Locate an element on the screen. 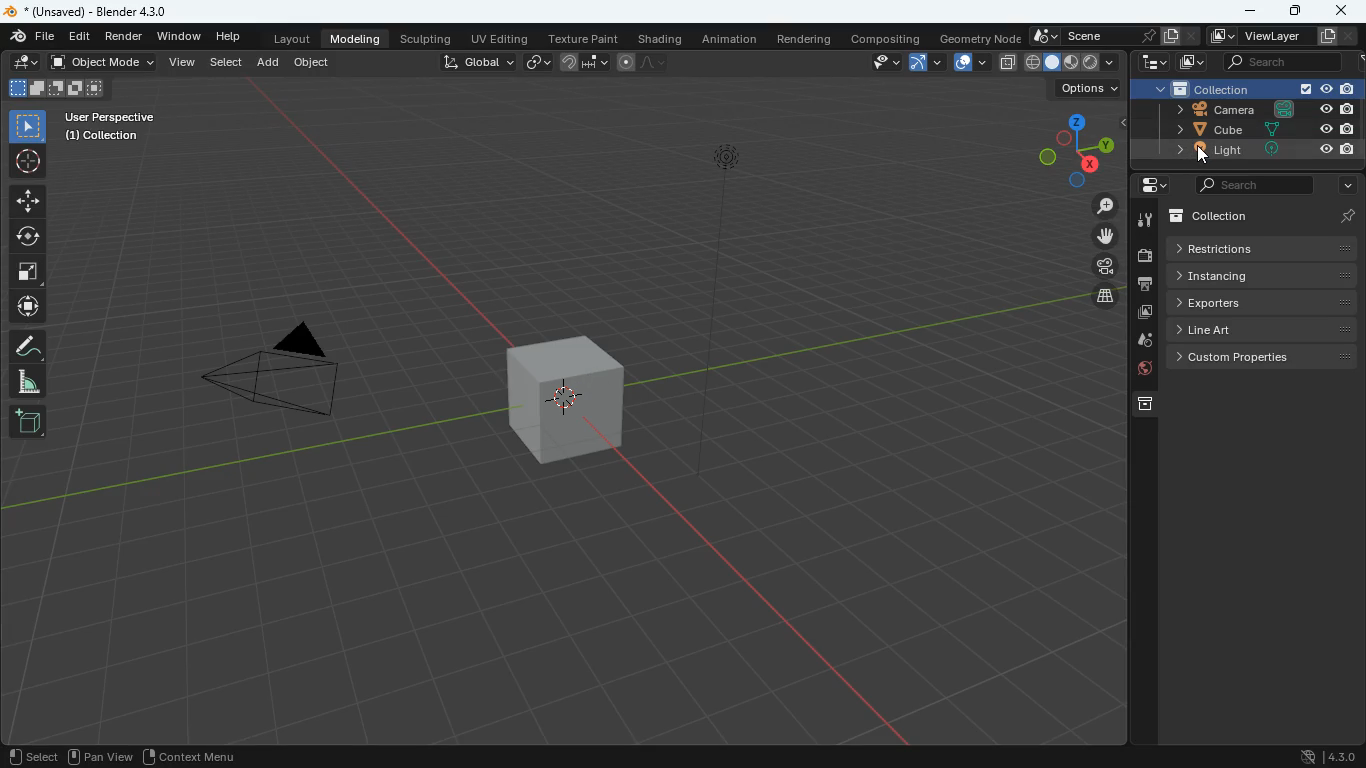  camera is located at coordinates (279, 366).